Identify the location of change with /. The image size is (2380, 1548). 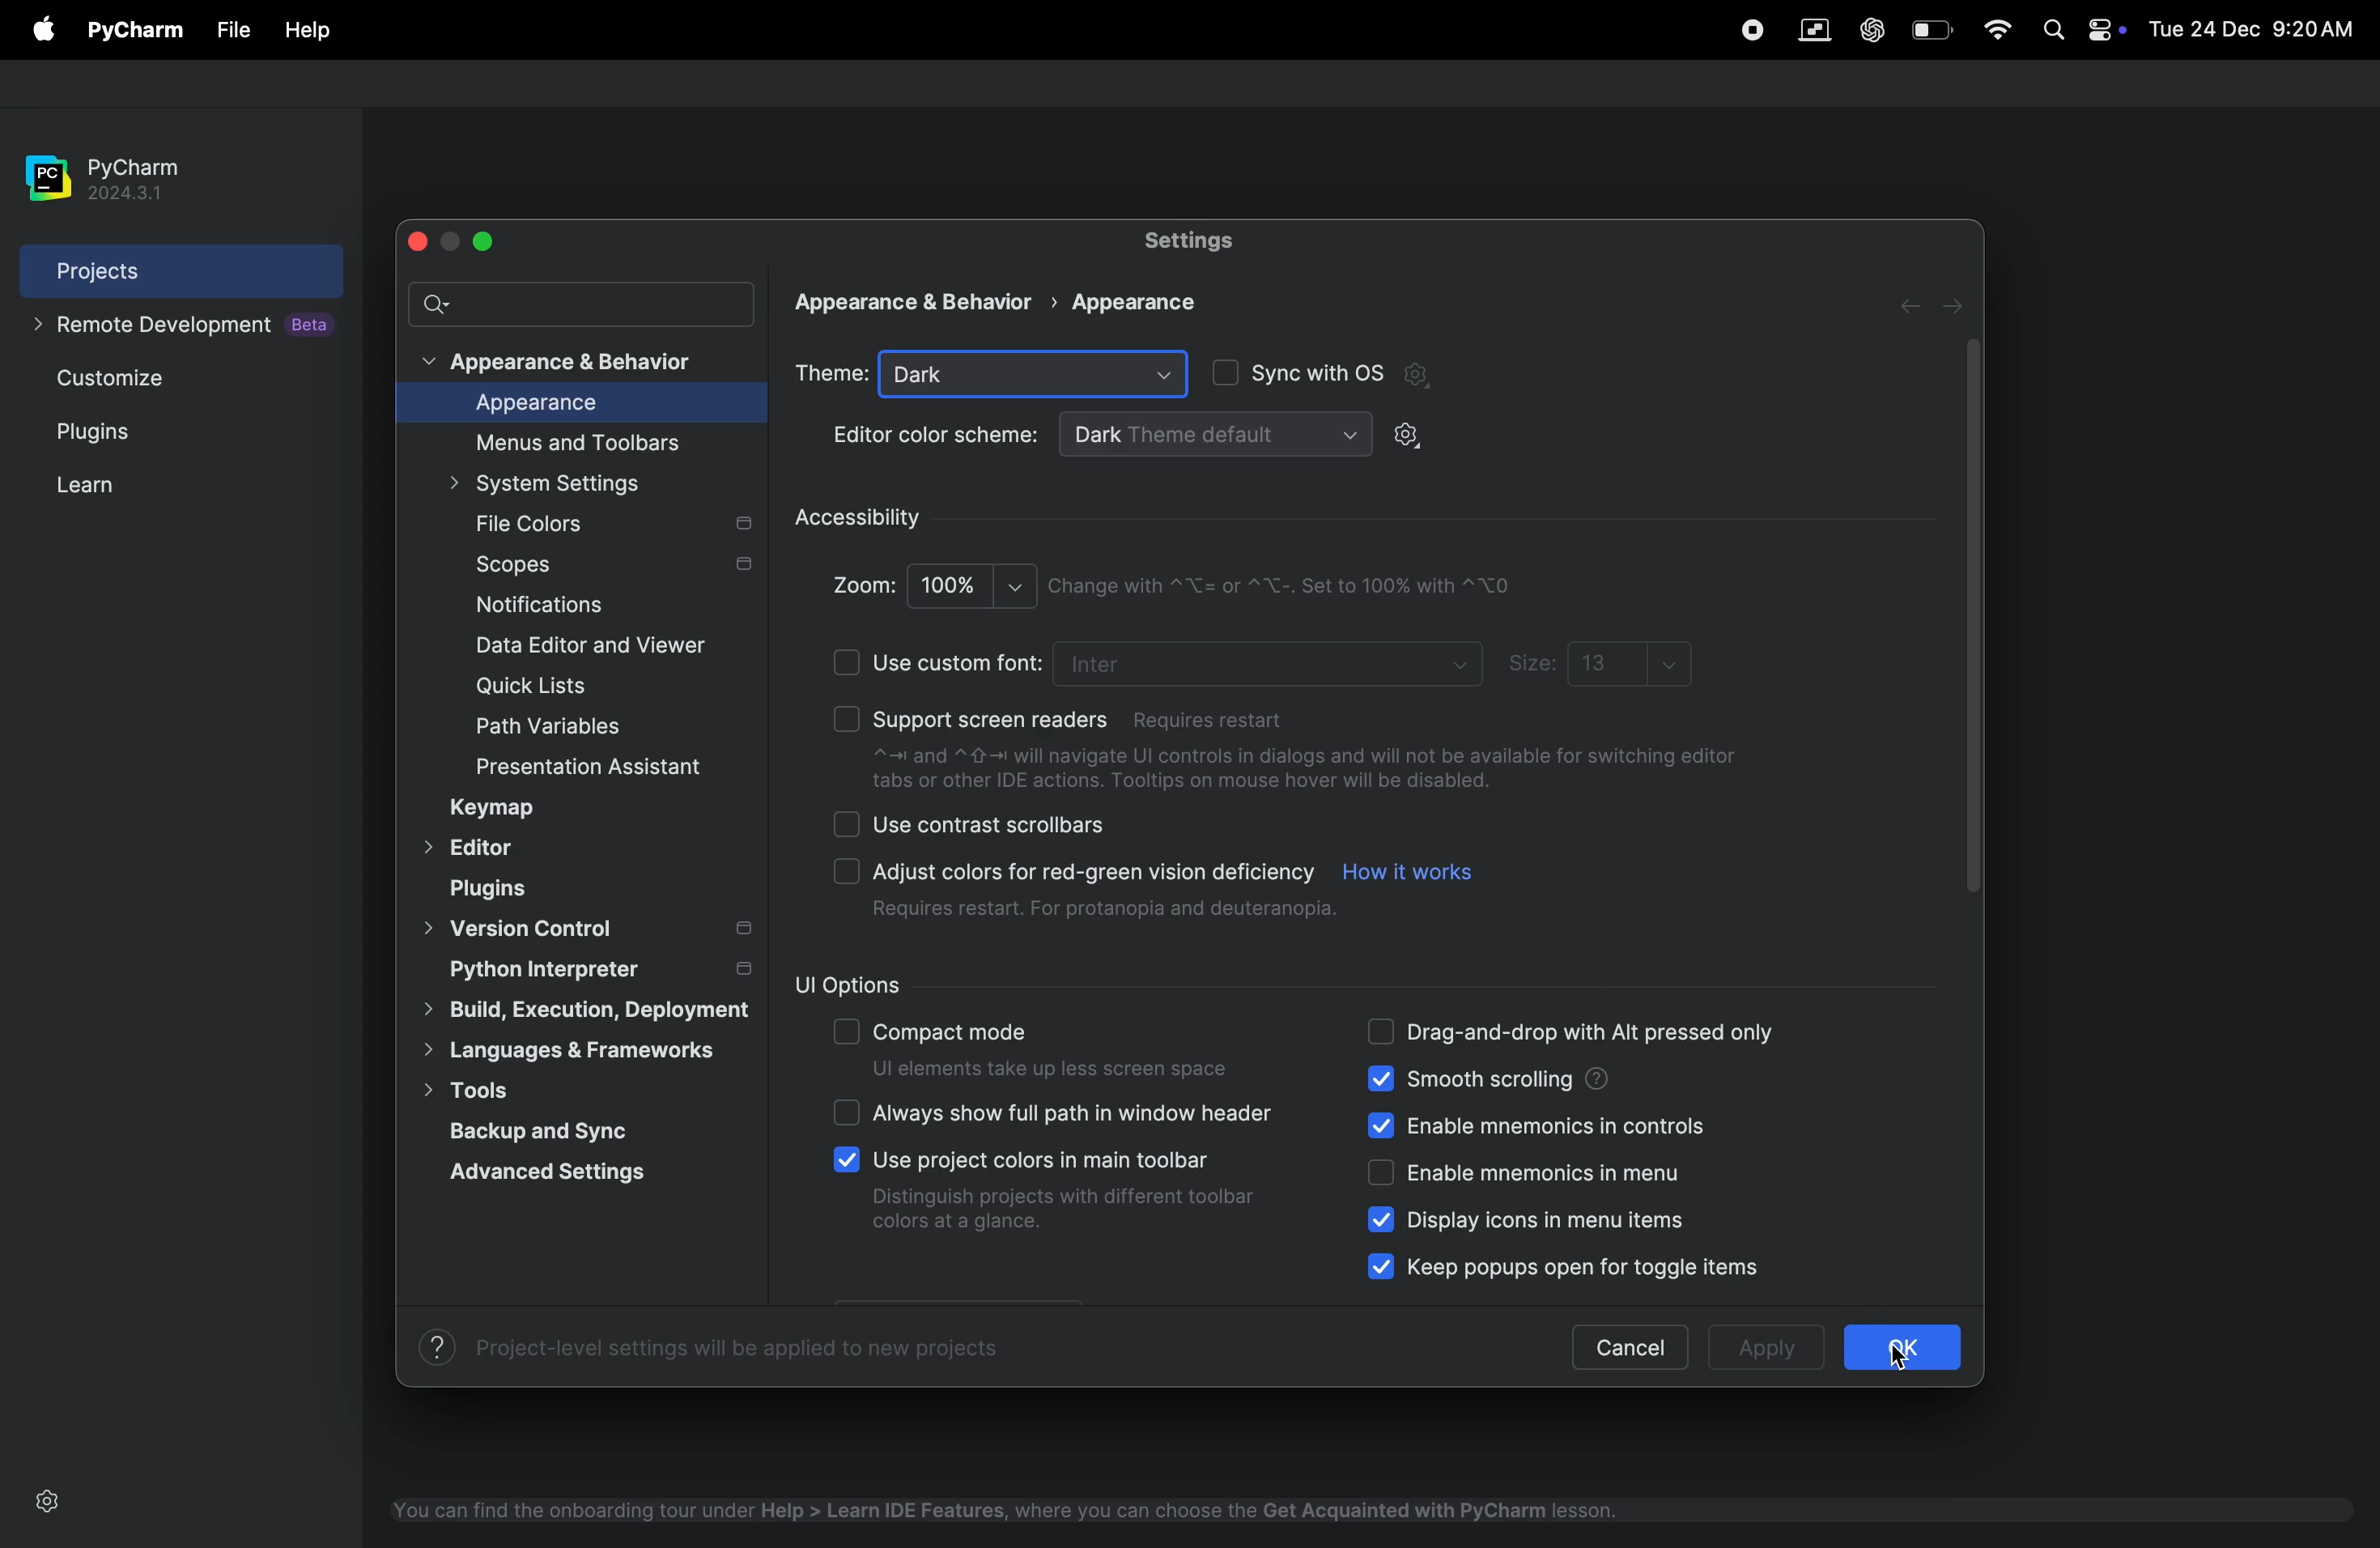
(1287, 585).